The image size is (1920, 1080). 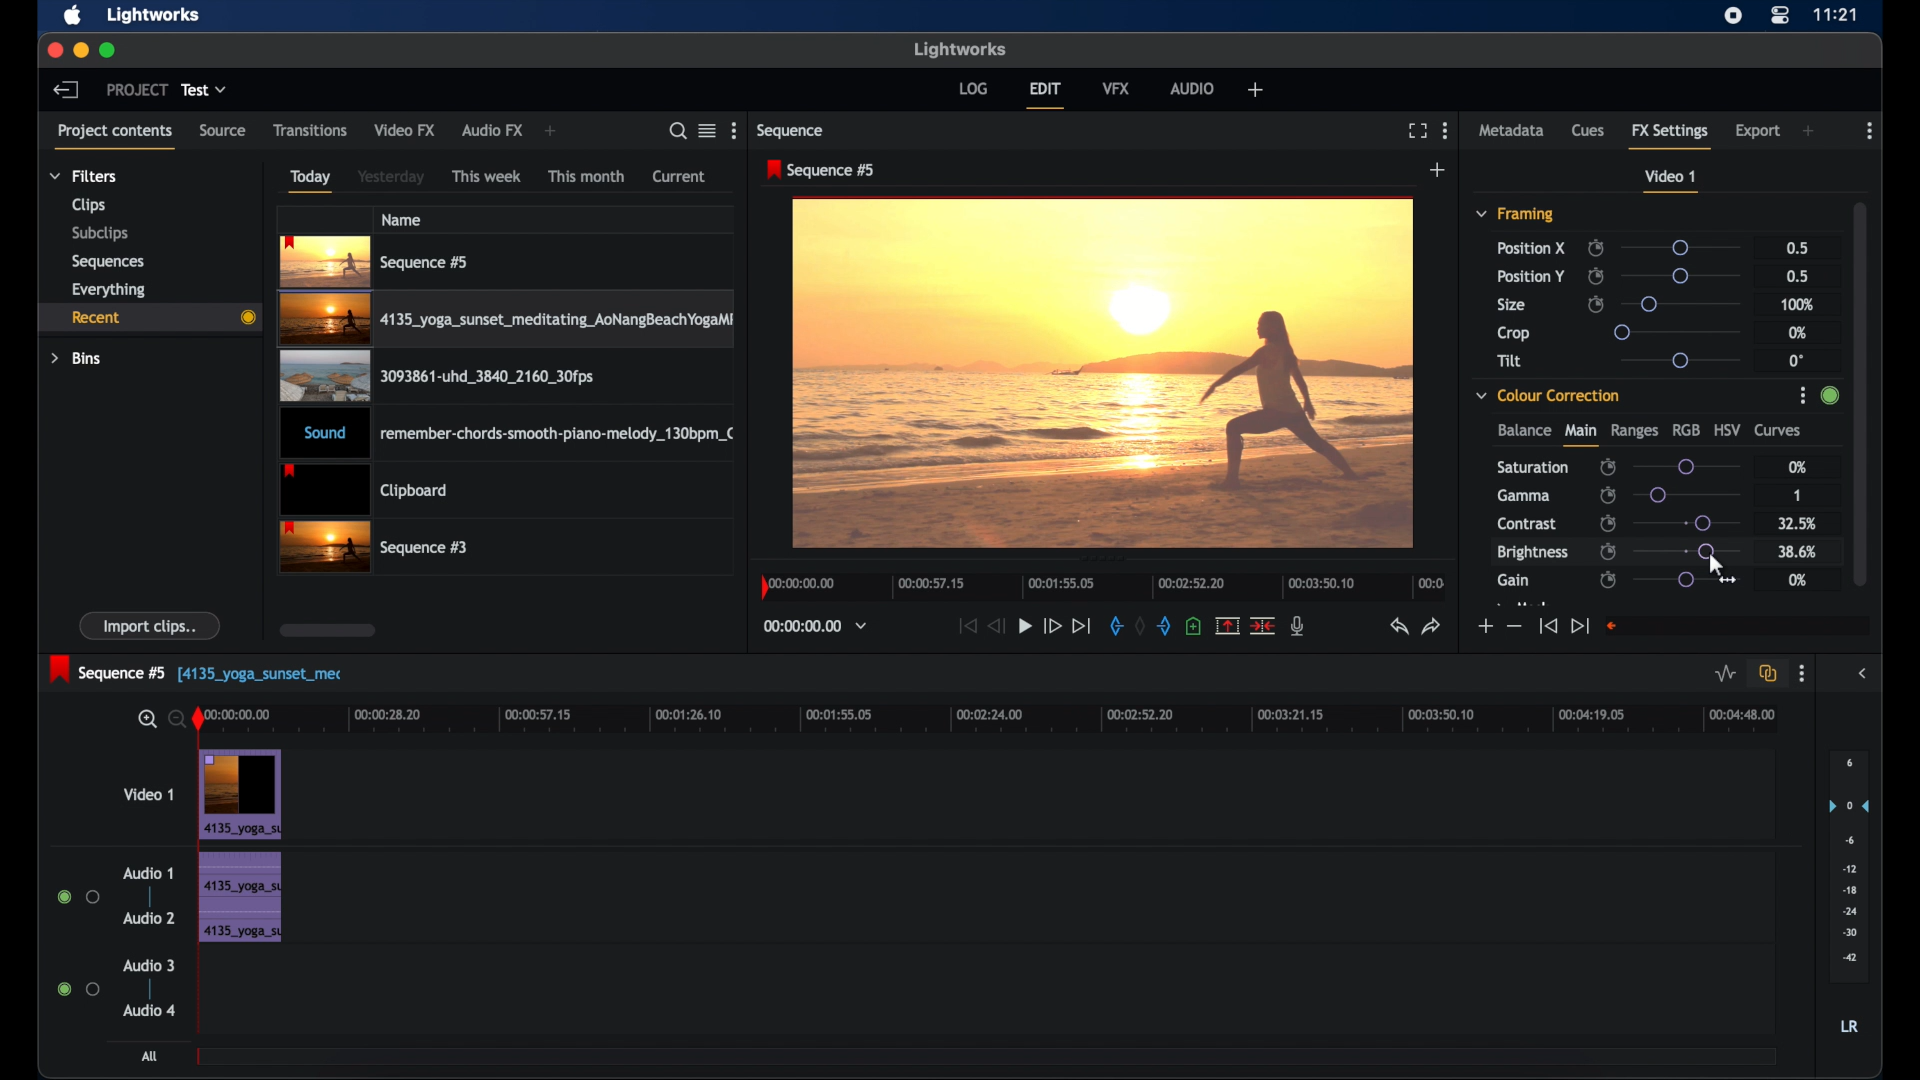 I want to click on tilt, so click(x=1510, y=361).